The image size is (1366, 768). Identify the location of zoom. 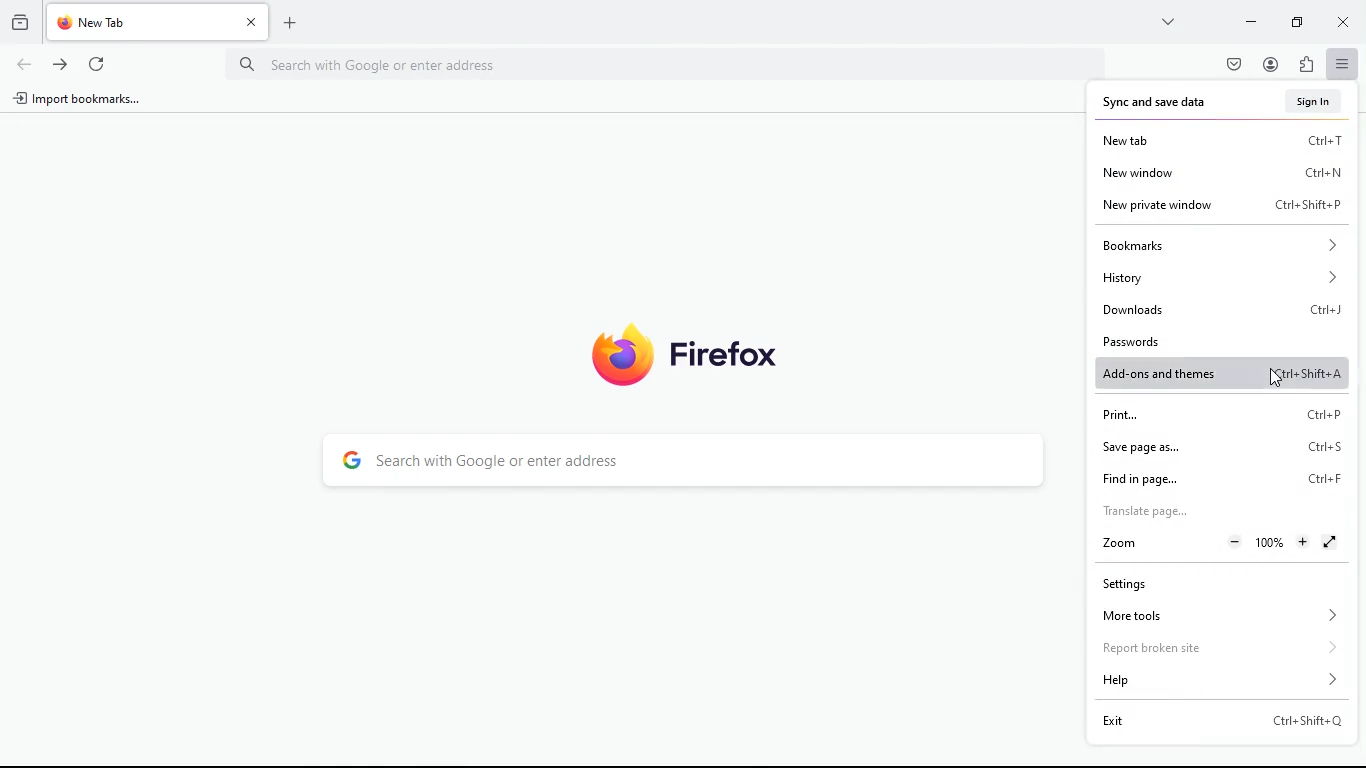
(1118, 543).